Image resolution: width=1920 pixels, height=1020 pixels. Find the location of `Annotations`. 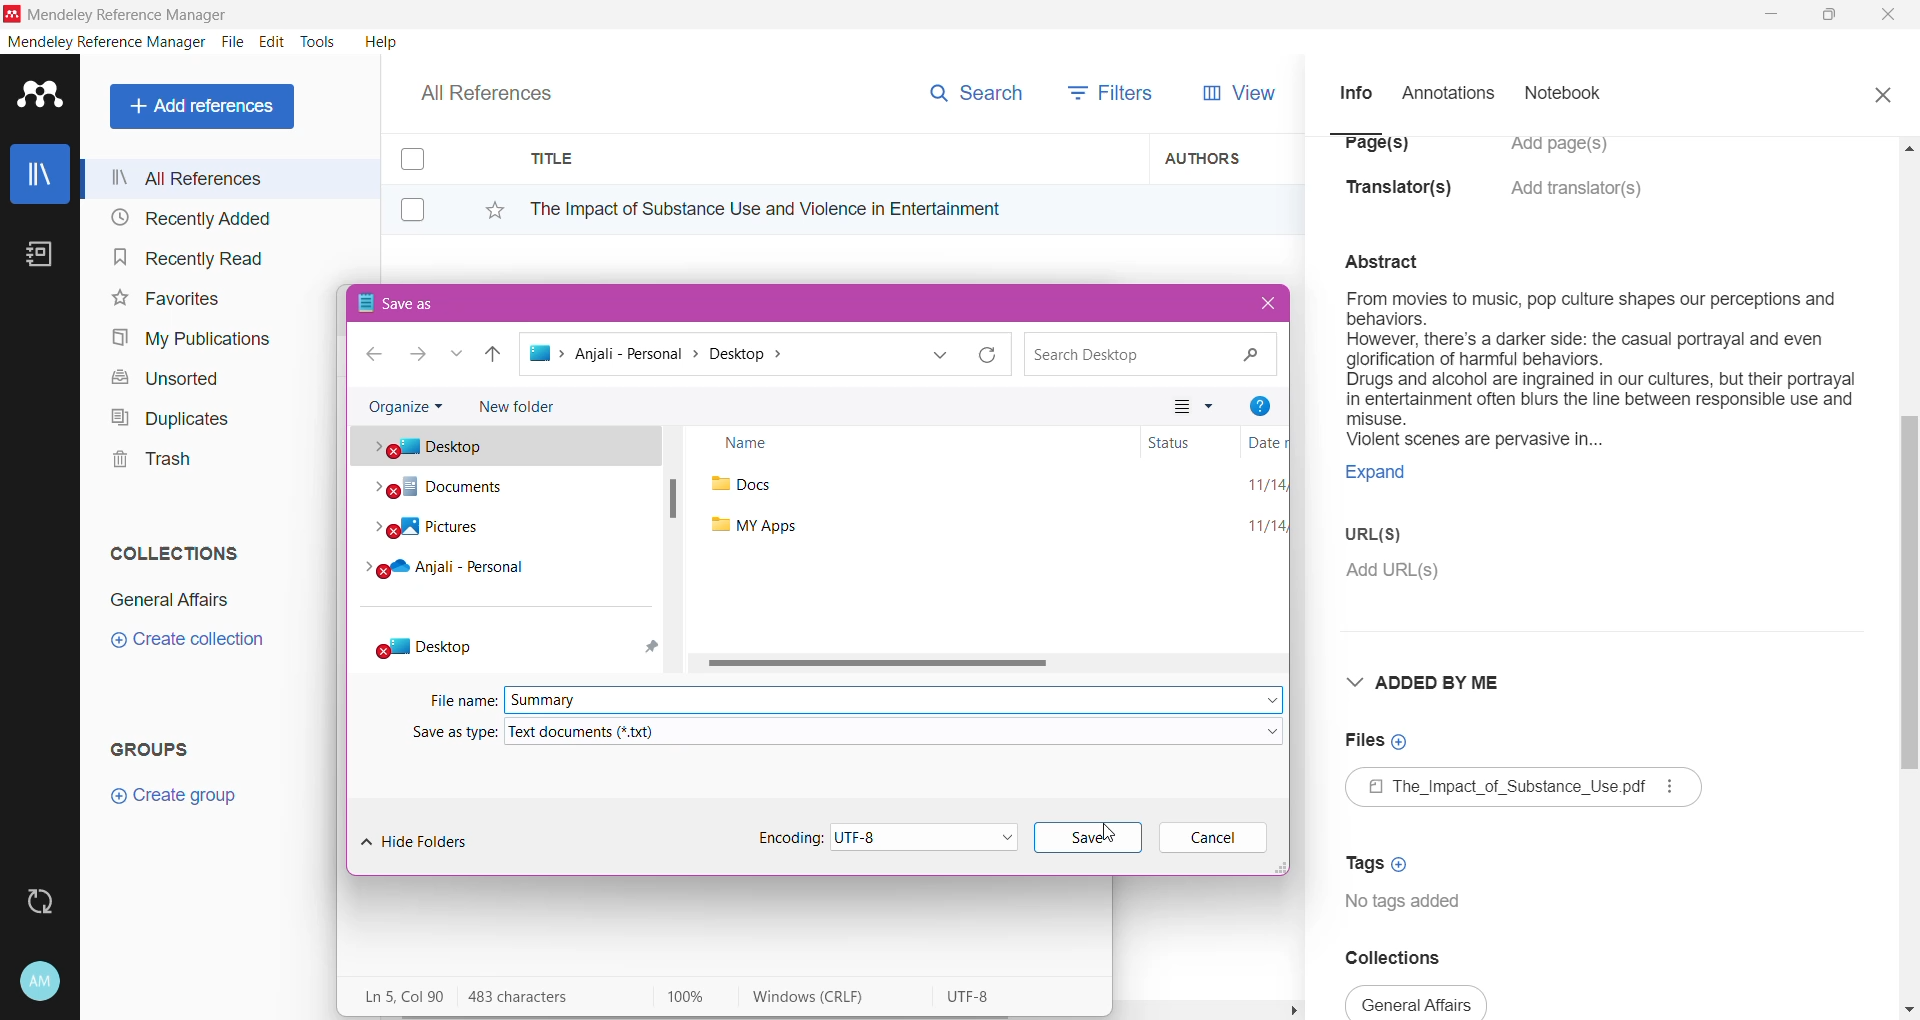

Annotations is located at coordinates (1446, 94).